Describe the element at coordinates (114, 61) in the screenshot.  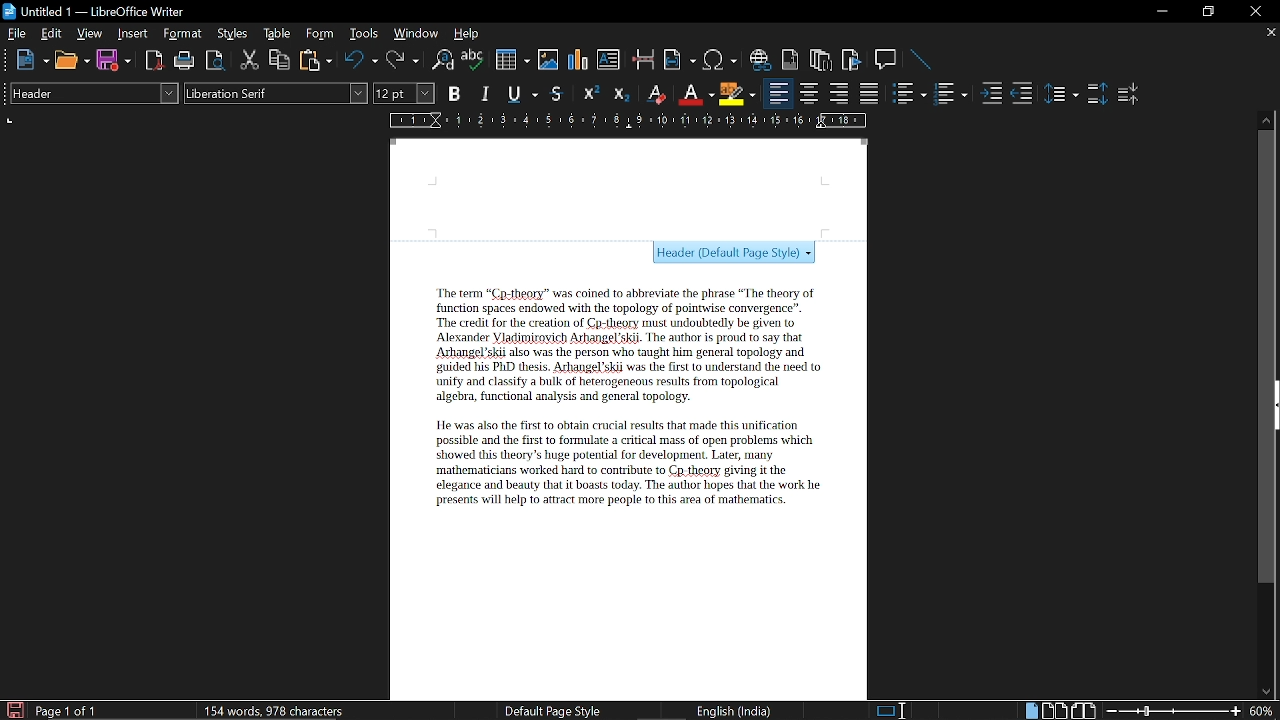
I see `Save` at that location.